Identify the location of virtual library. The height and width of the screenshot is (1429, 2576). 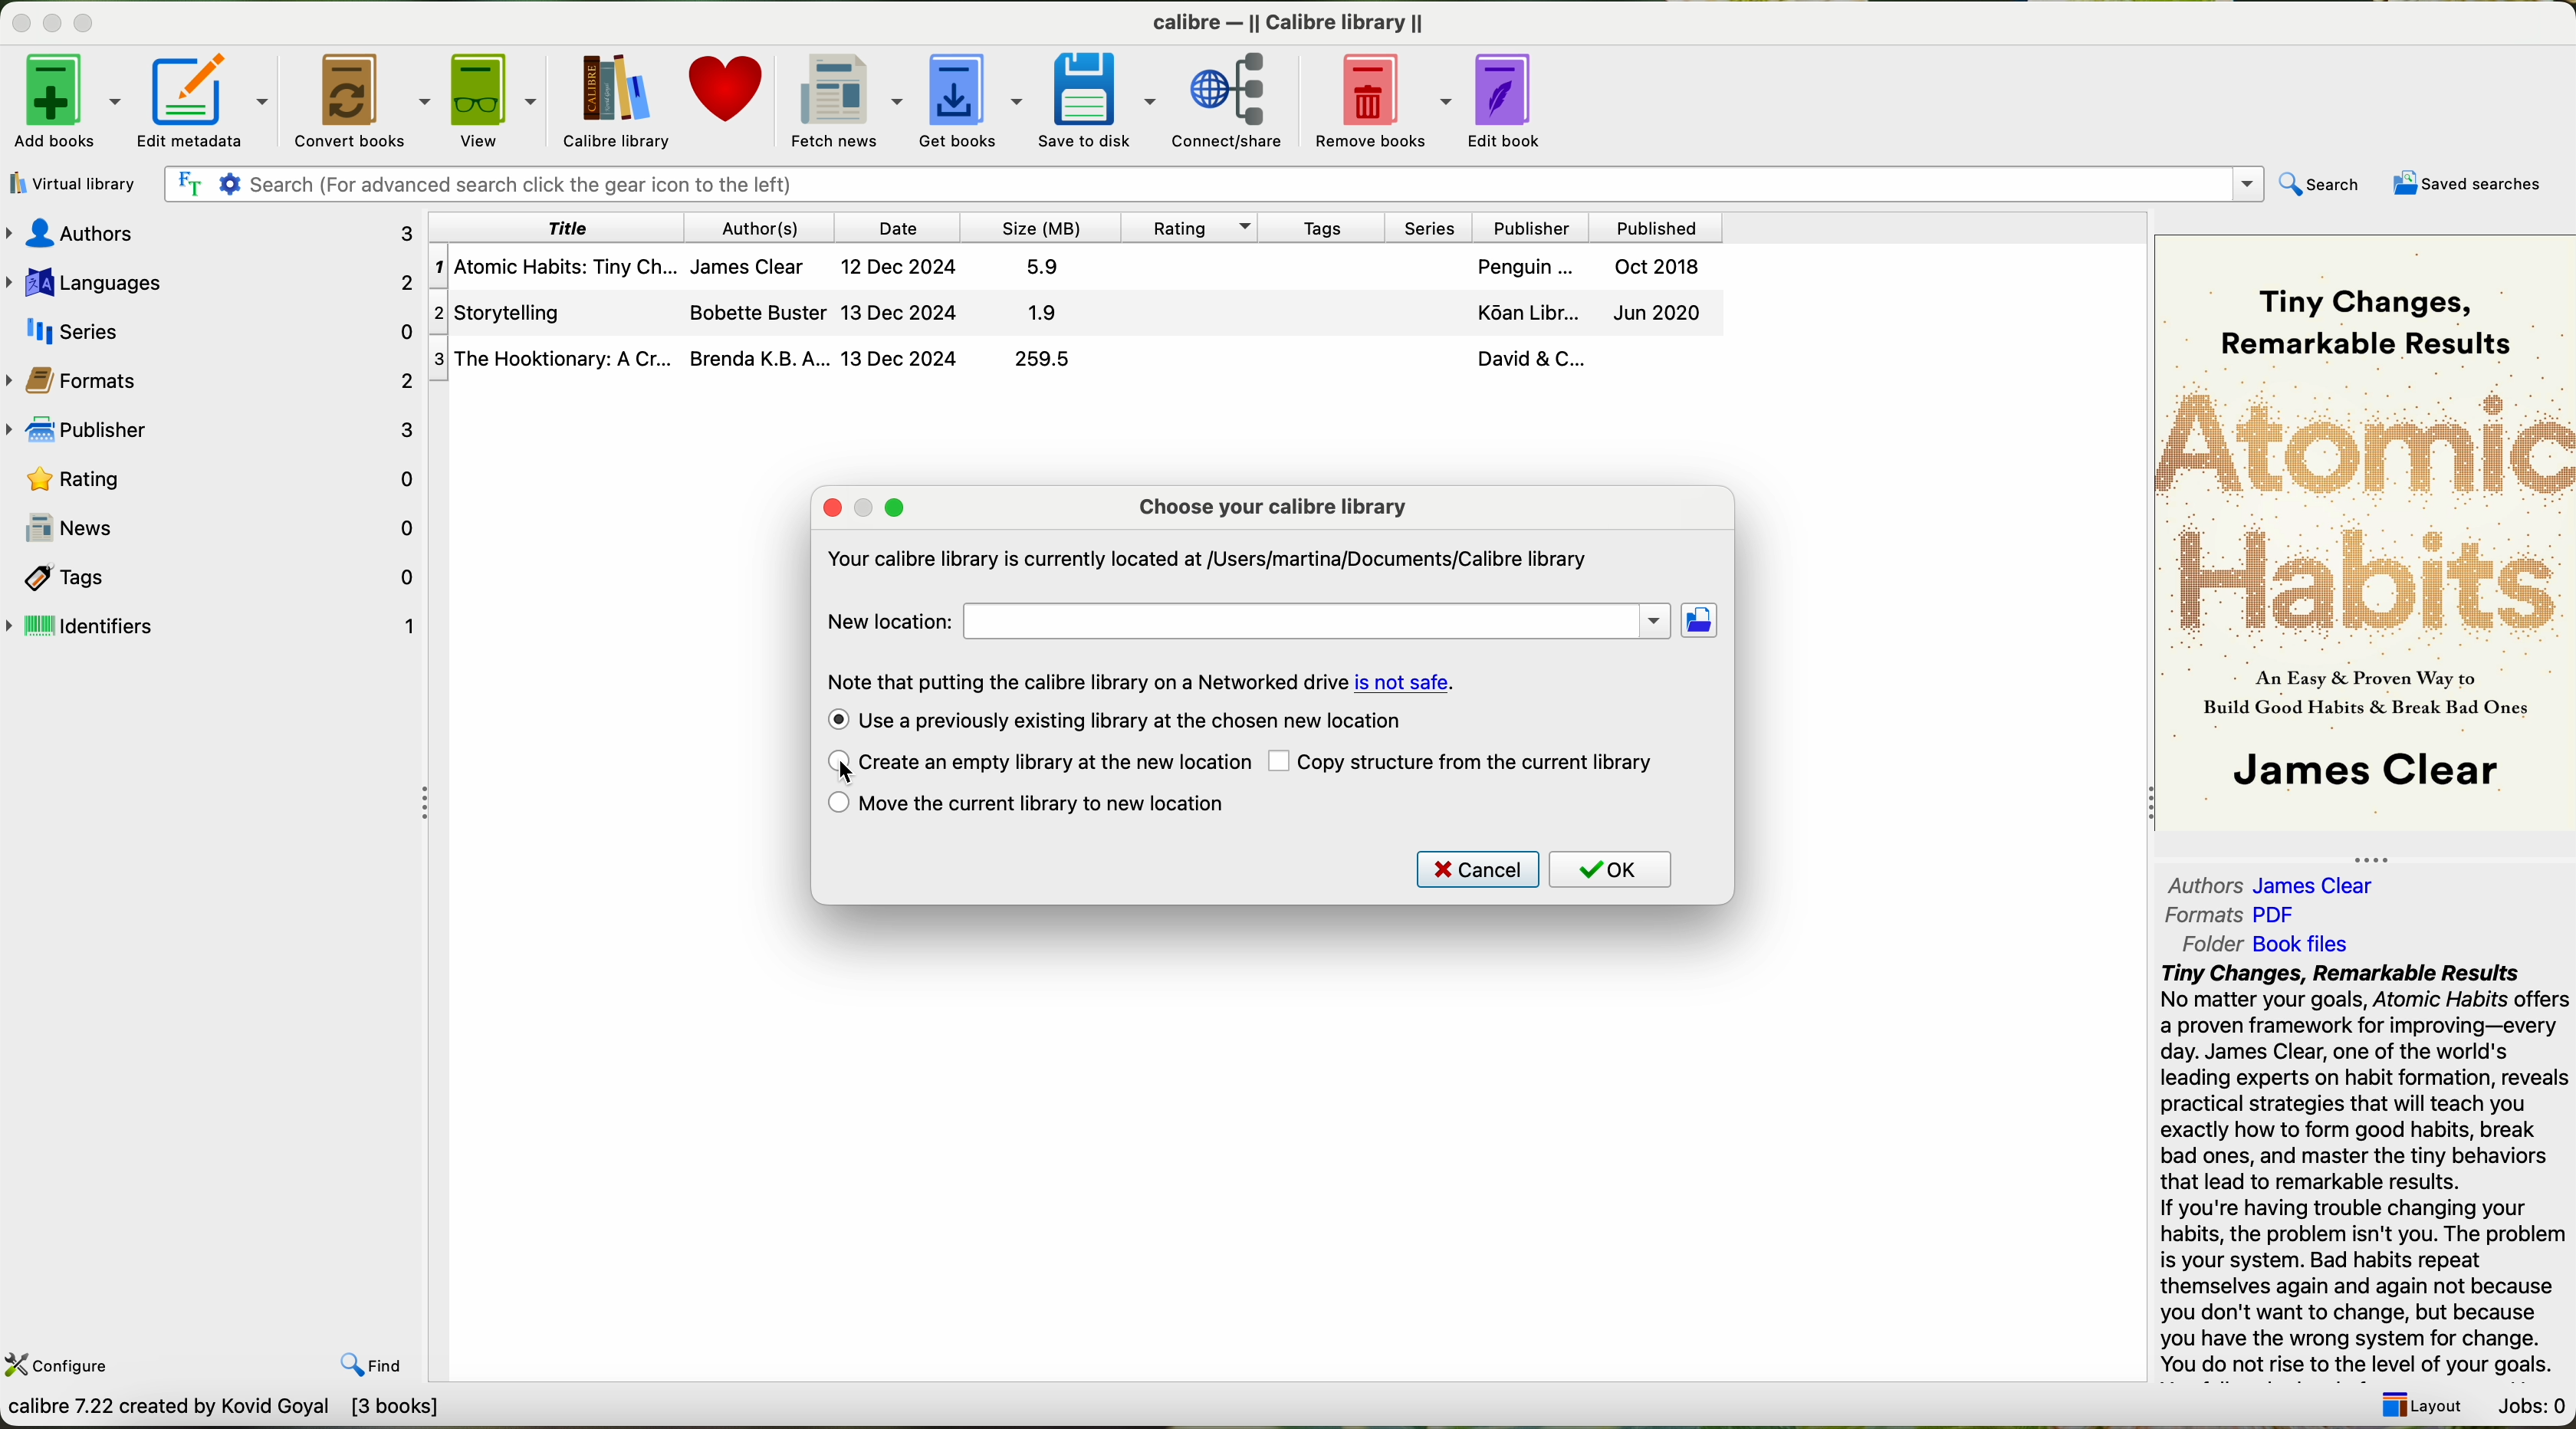
(68, 183).